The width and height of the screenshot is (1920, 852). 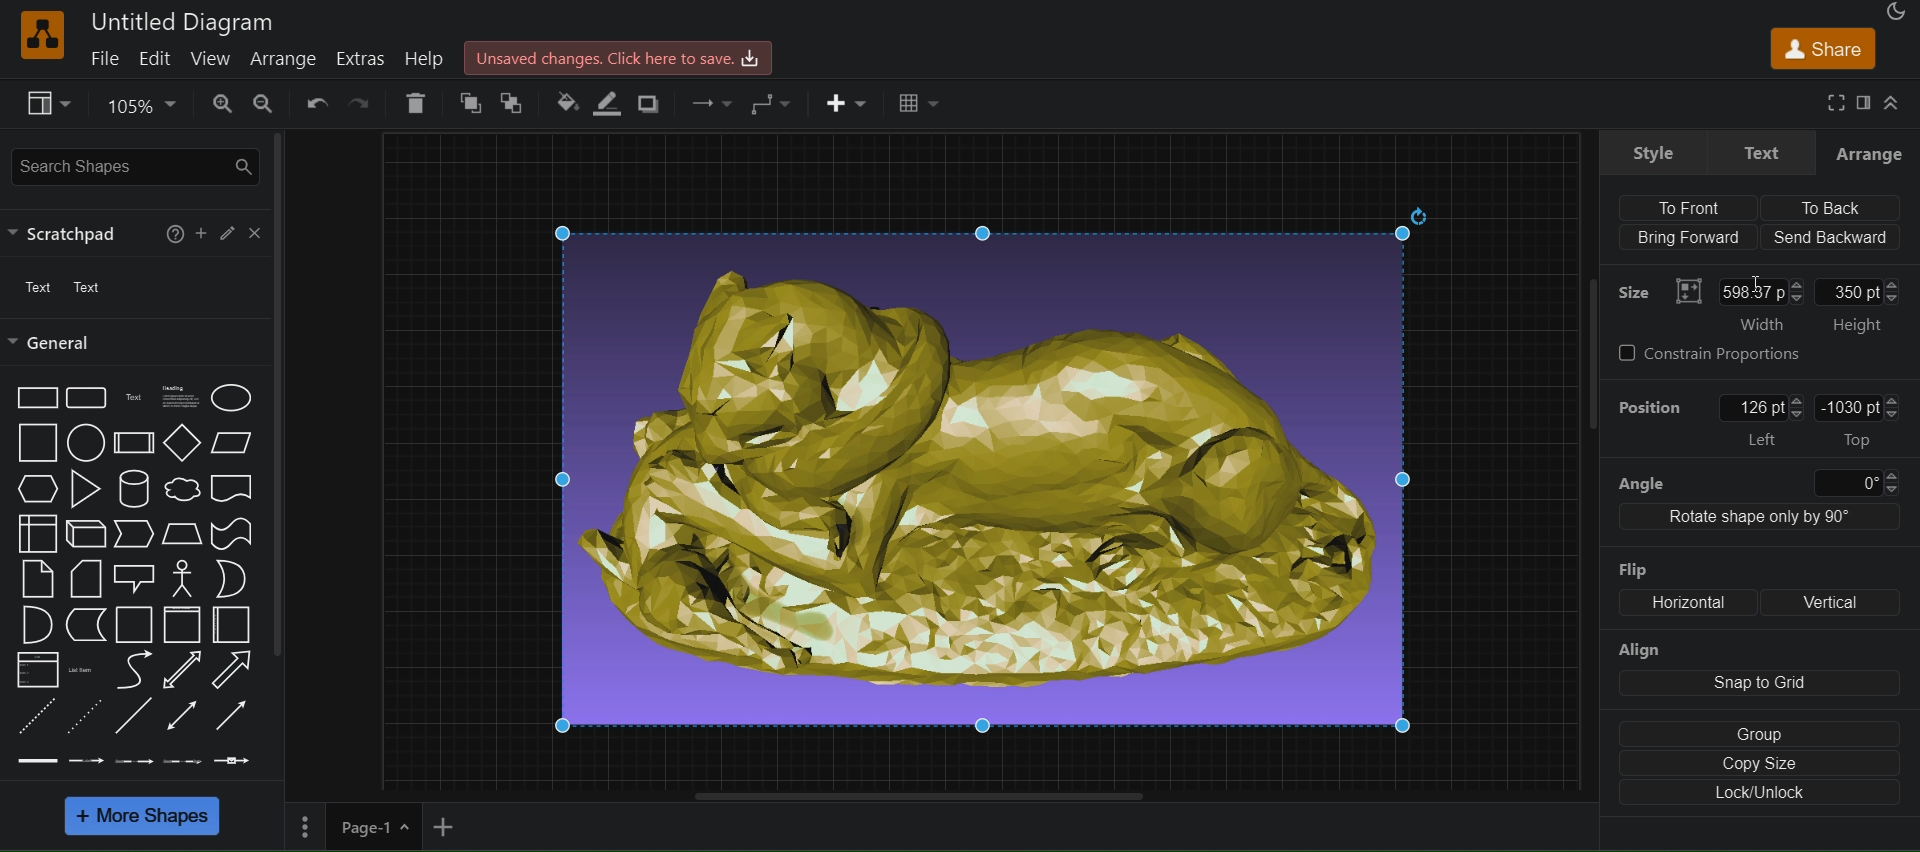 I want to click on arrange, so click(x=285, y=60).